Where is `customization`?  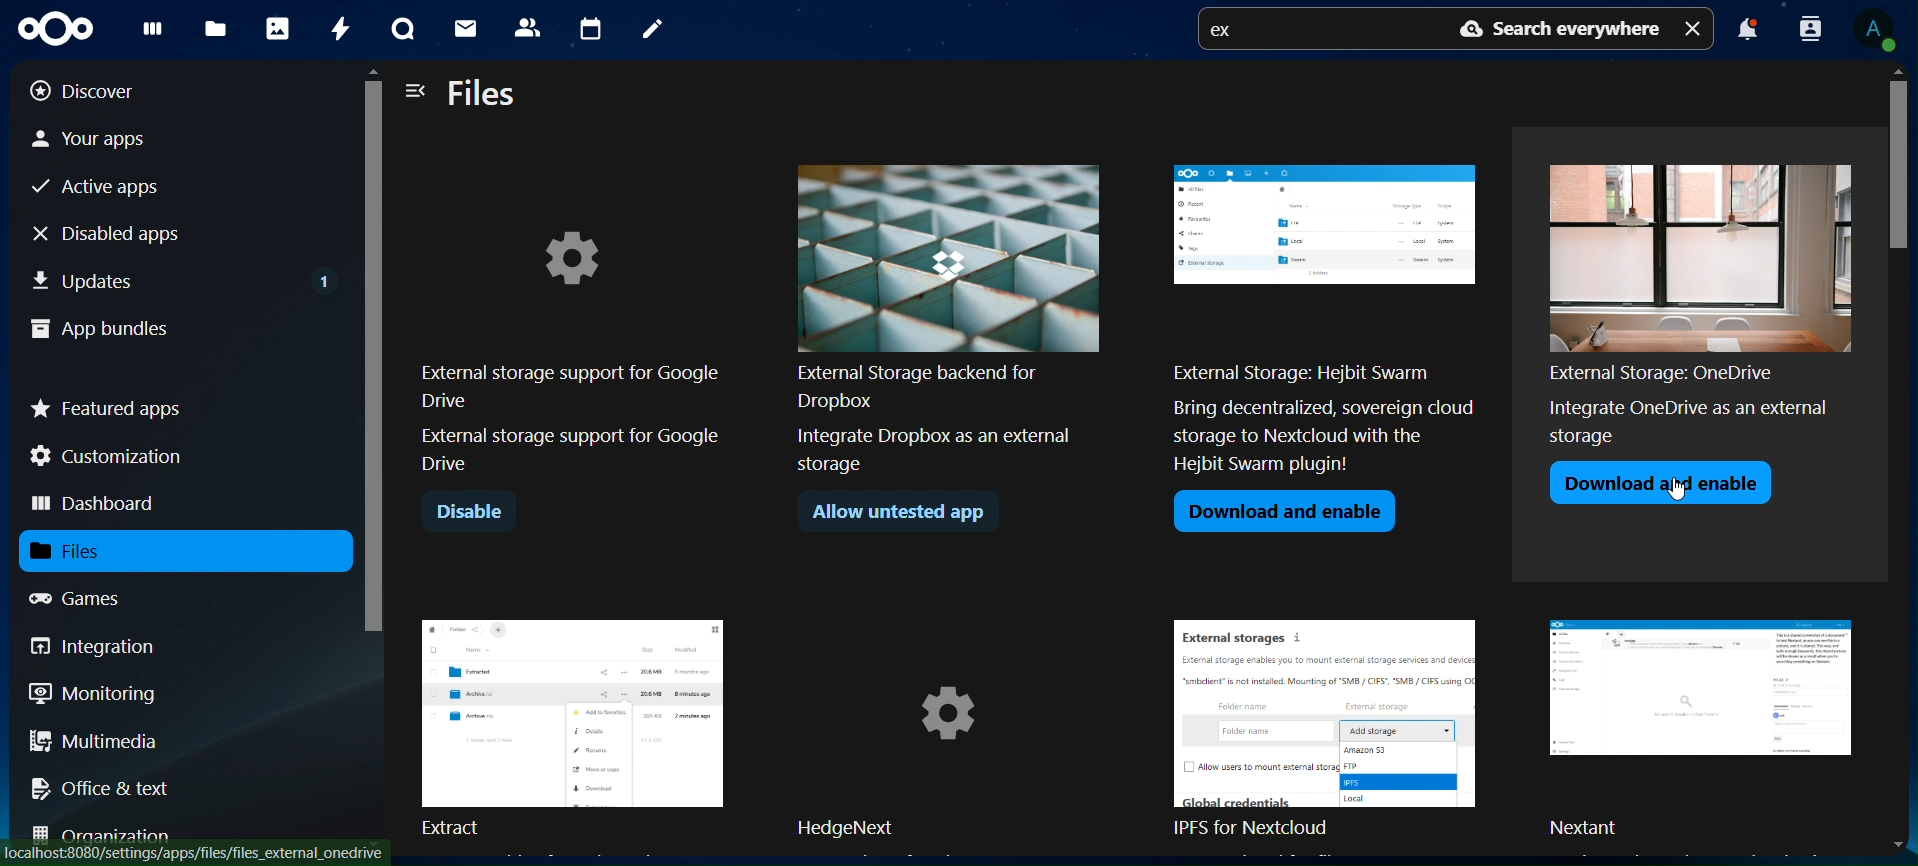
customization is located at coordinates (111, 456).